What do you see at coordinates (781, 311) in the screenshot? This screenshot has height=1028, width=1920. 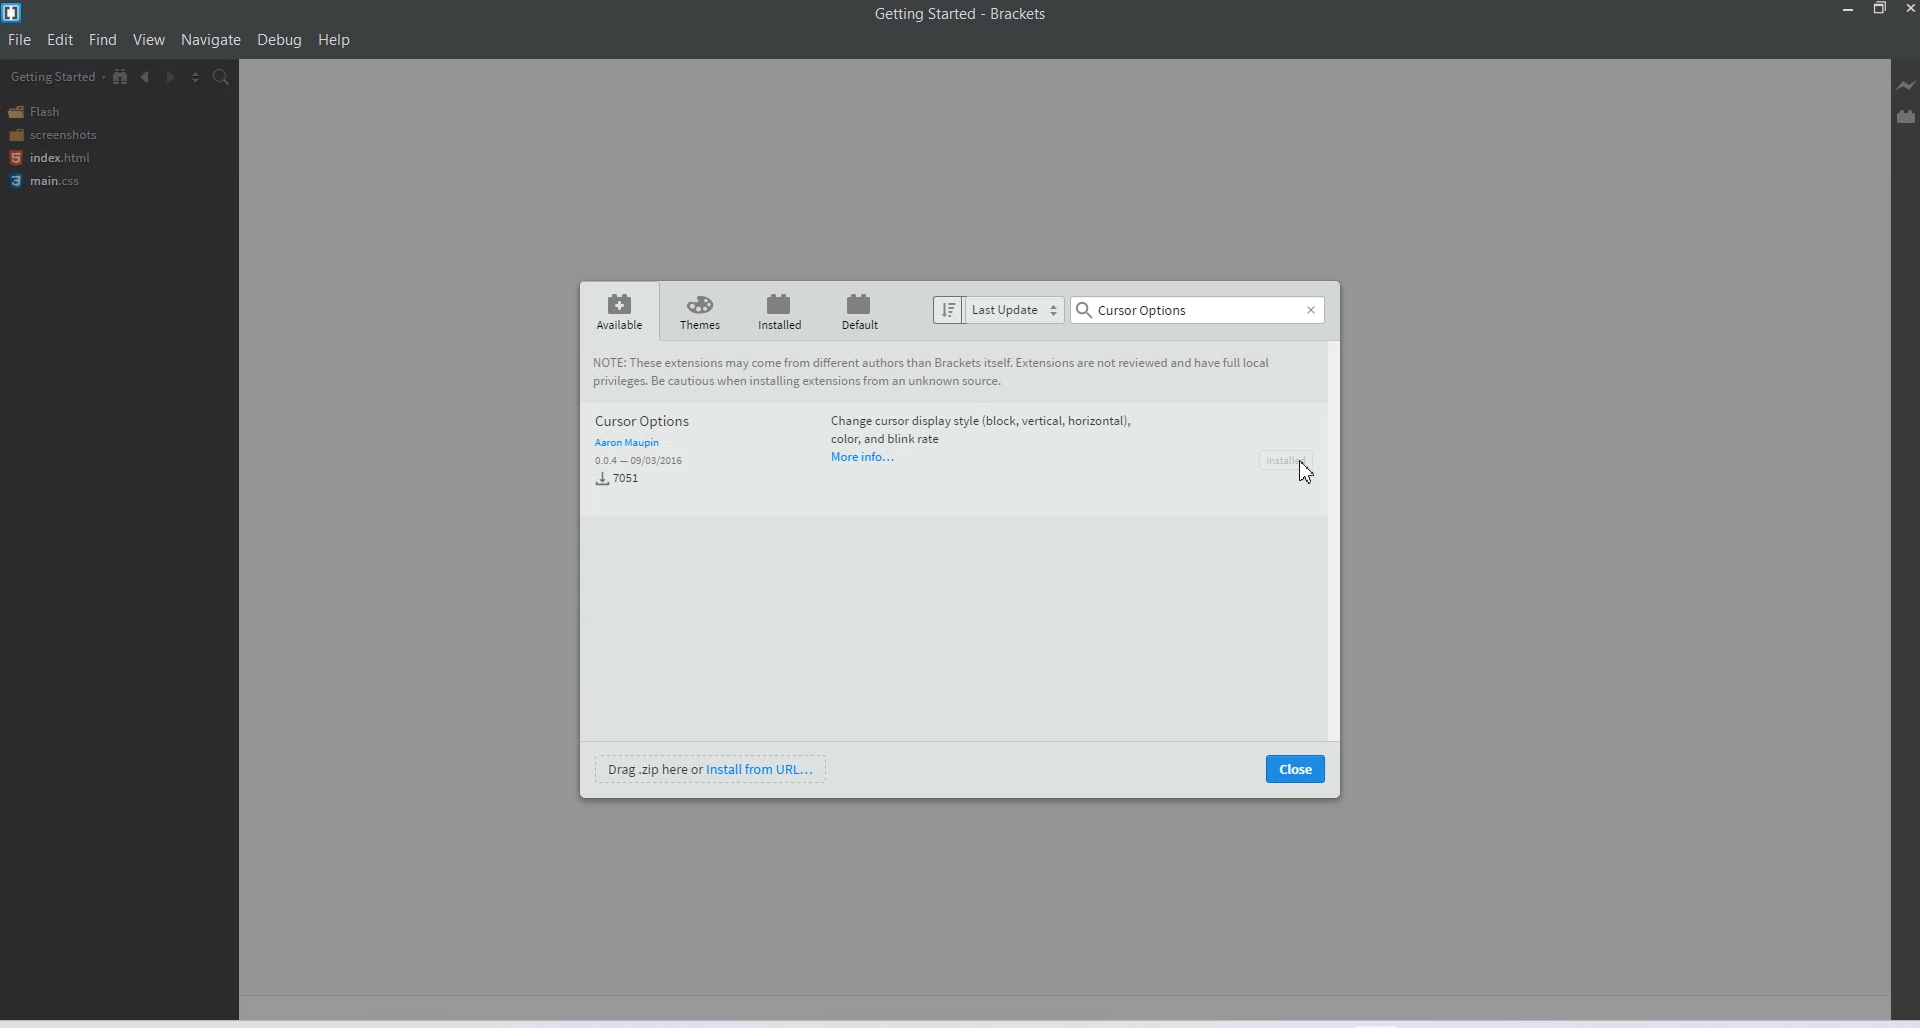 I see `installed` at bounding box center [781, 311].